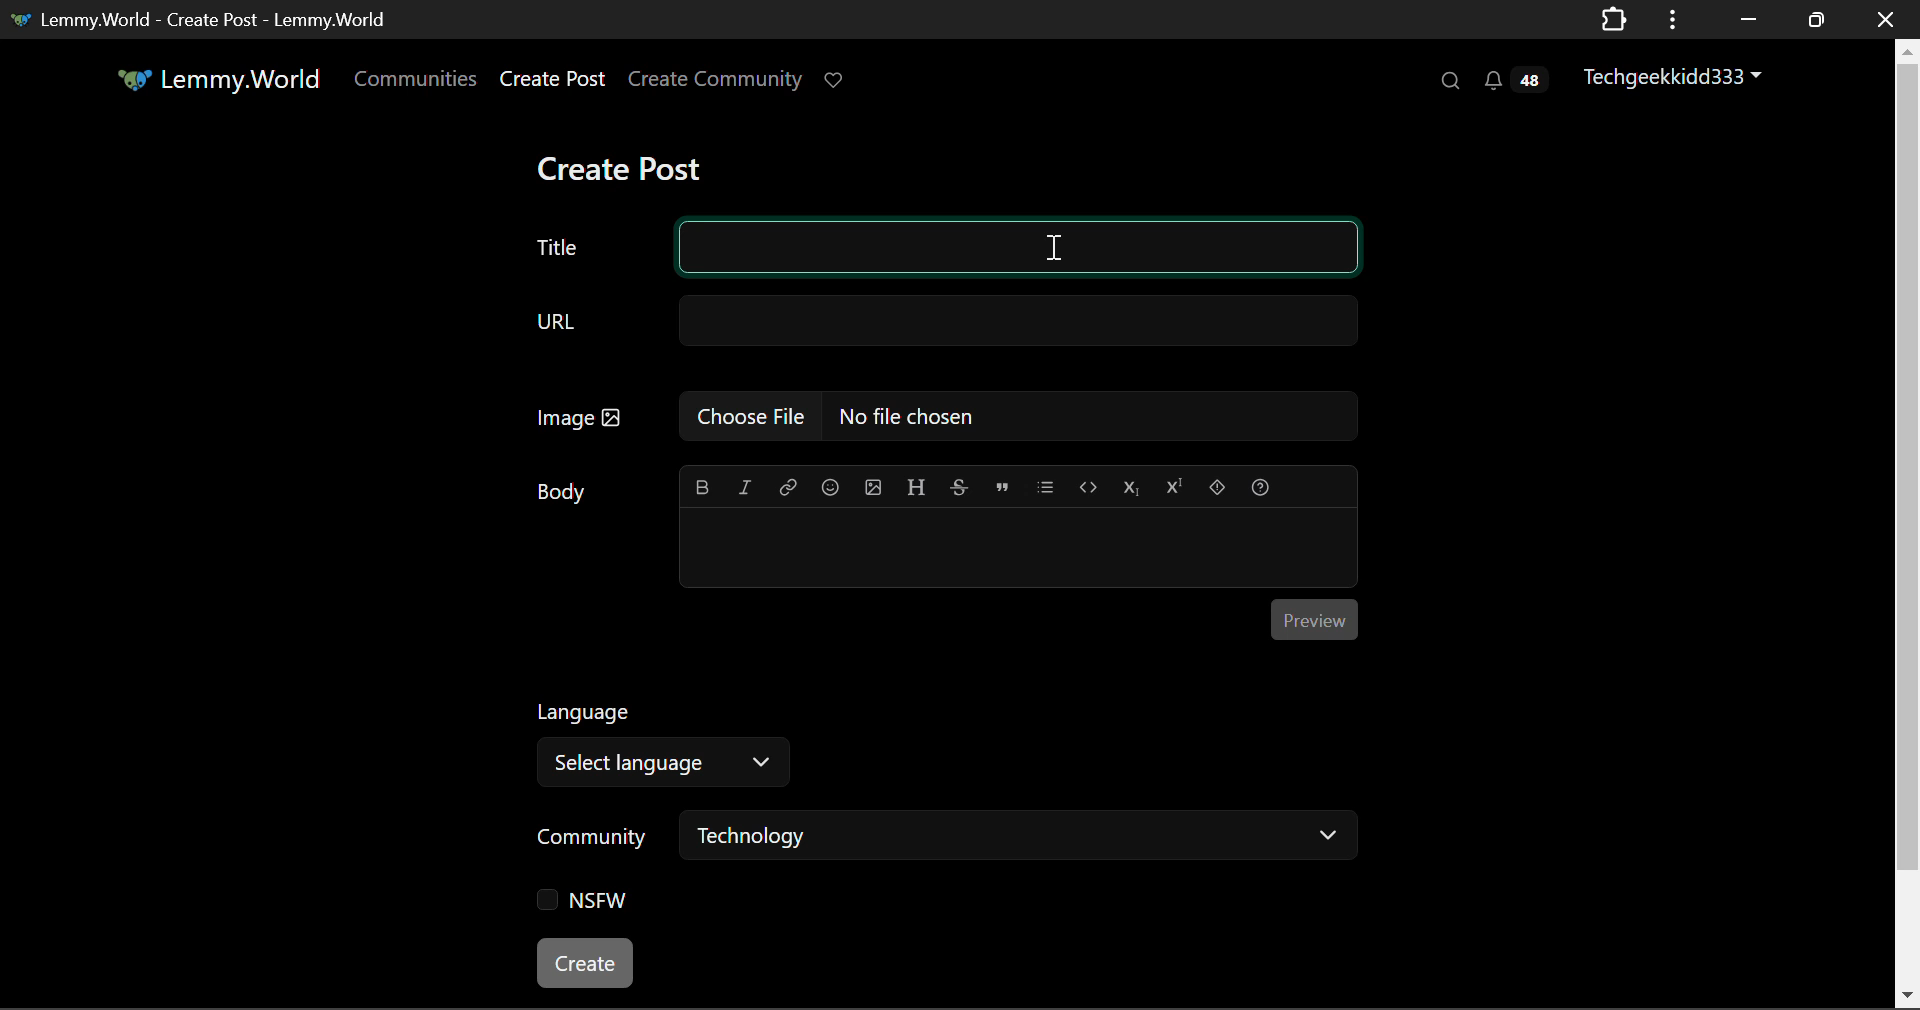 The height and width of the screenshot is (1010, 1920). Describe the element at coordinates (942, 248) in the screenshot. I see `Title Field Selected` at that location.